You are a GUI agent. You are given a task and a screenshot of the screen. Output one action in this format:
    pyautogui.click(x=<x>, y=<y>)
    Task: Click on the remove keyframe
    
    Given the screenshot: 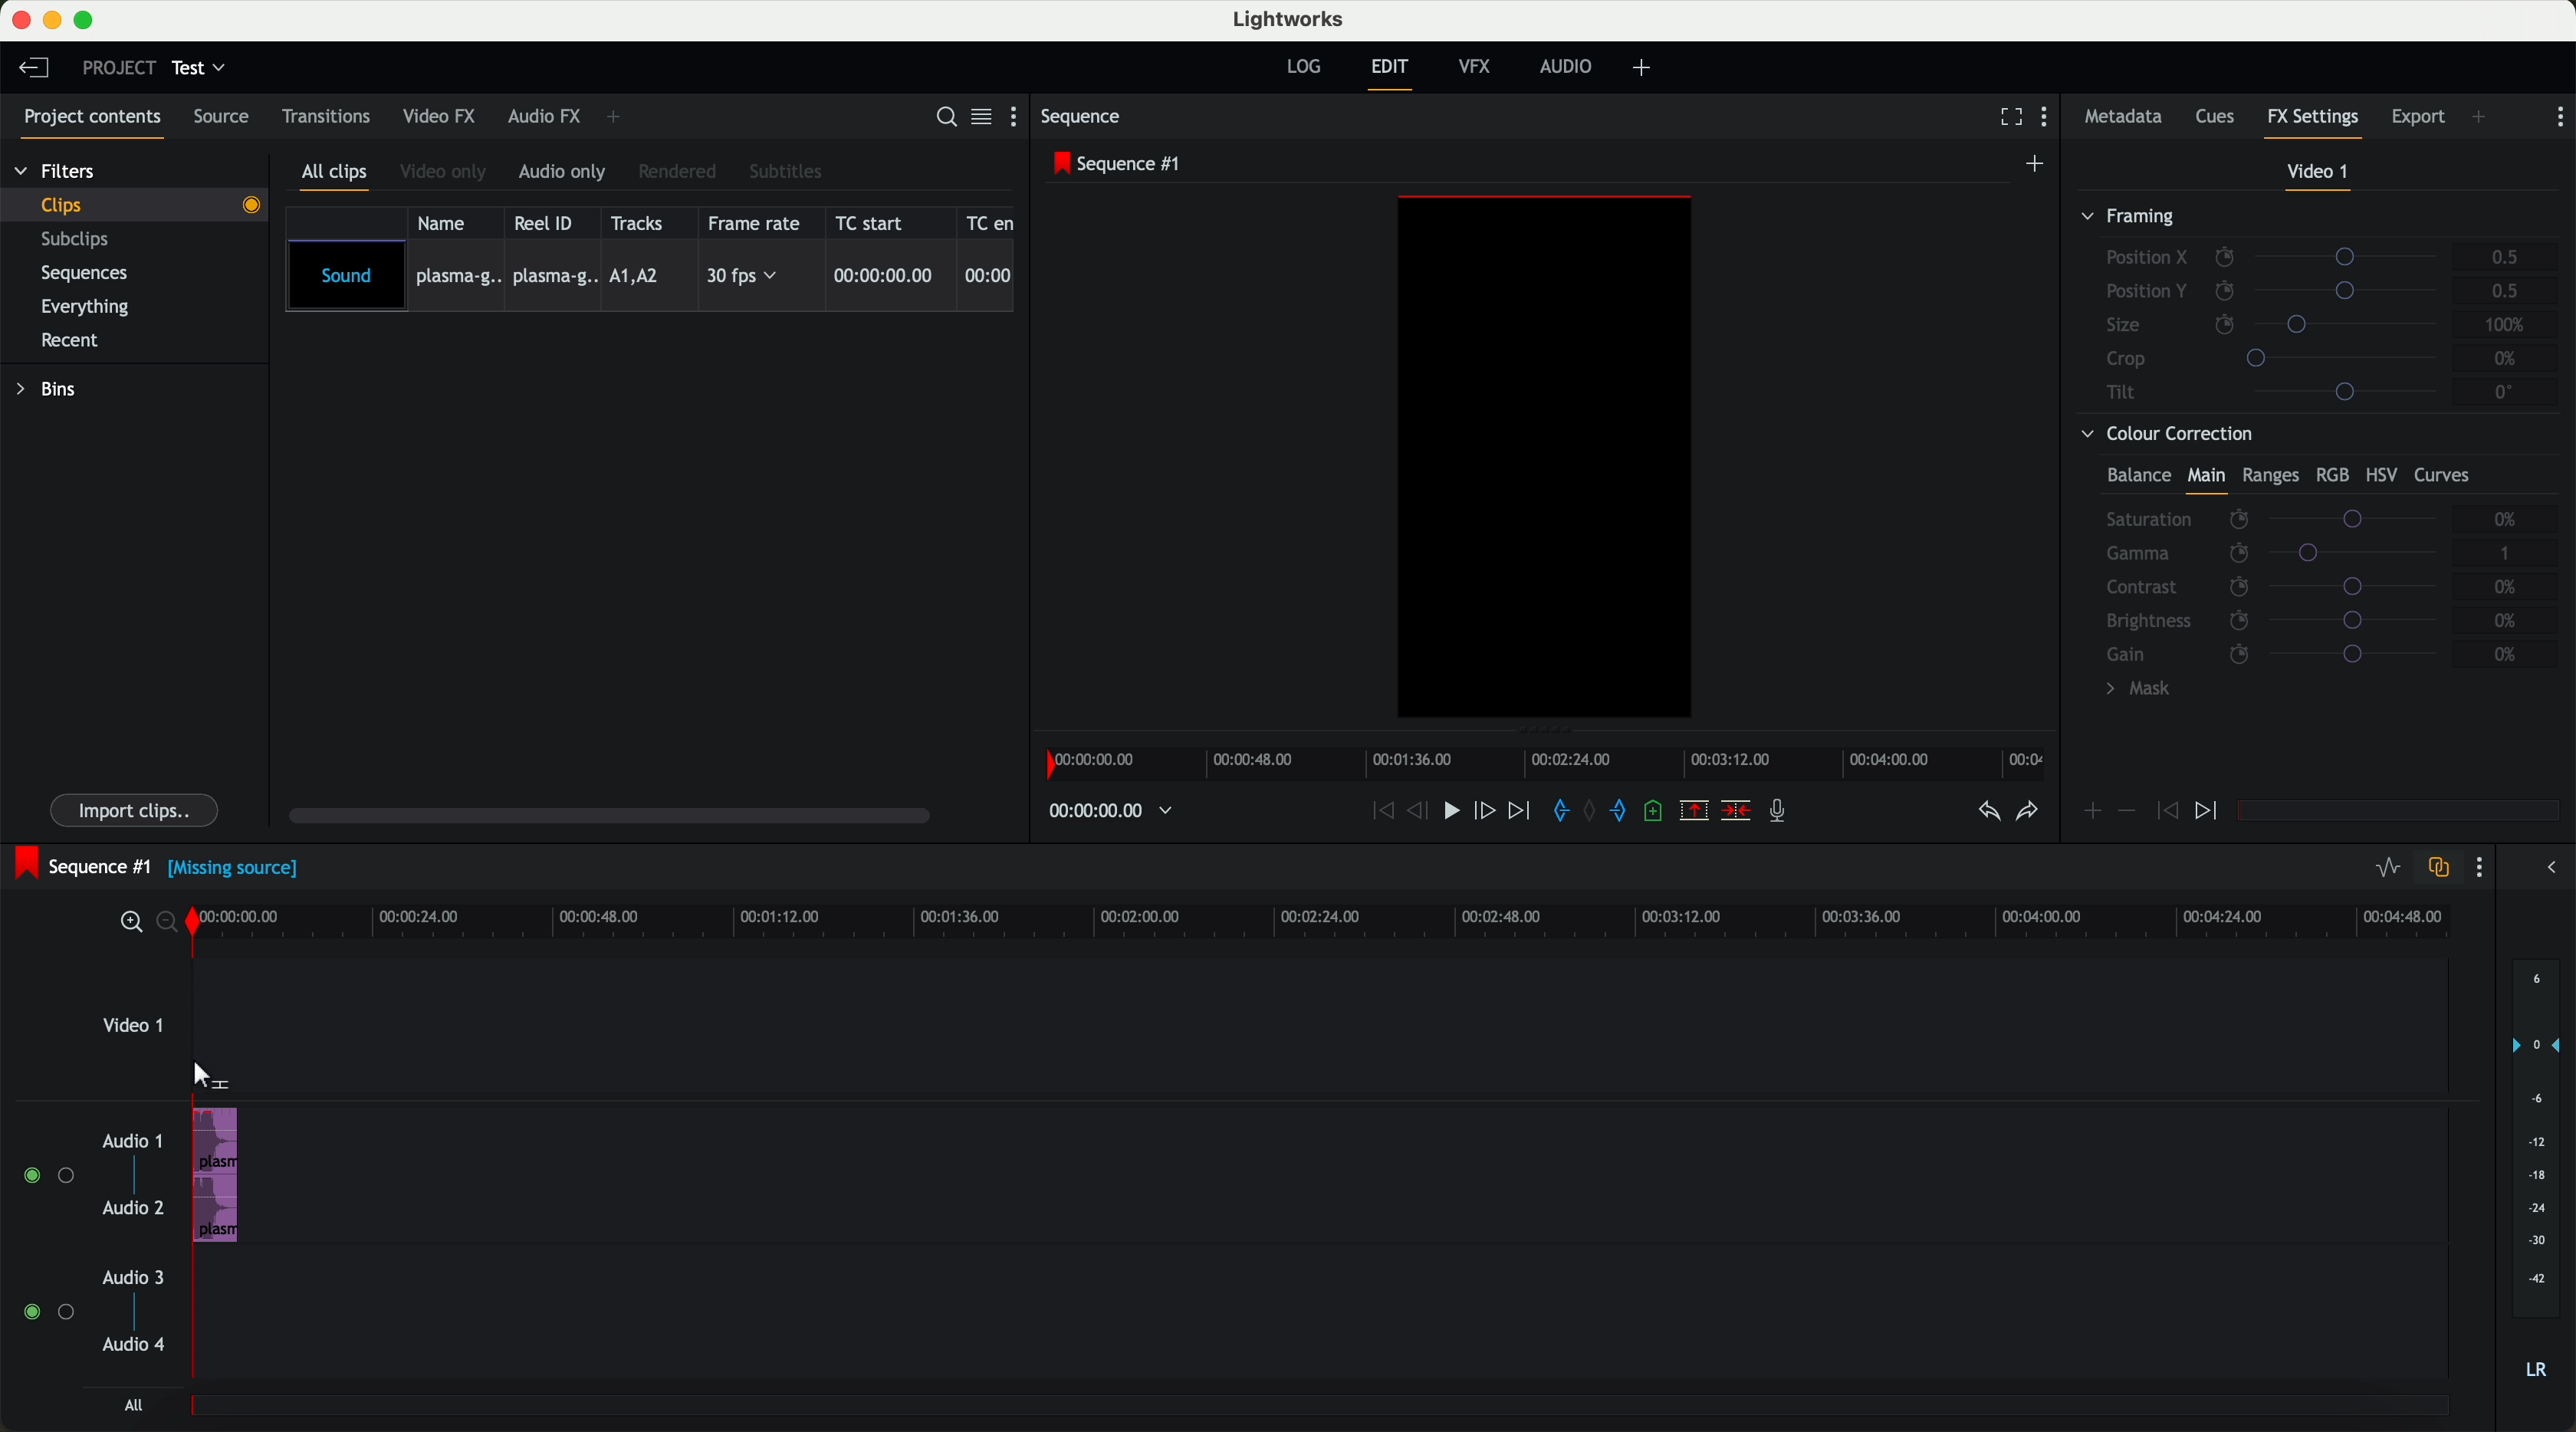 What is the action you would take?
    pyautogui.click(x=2128, y=811)
    